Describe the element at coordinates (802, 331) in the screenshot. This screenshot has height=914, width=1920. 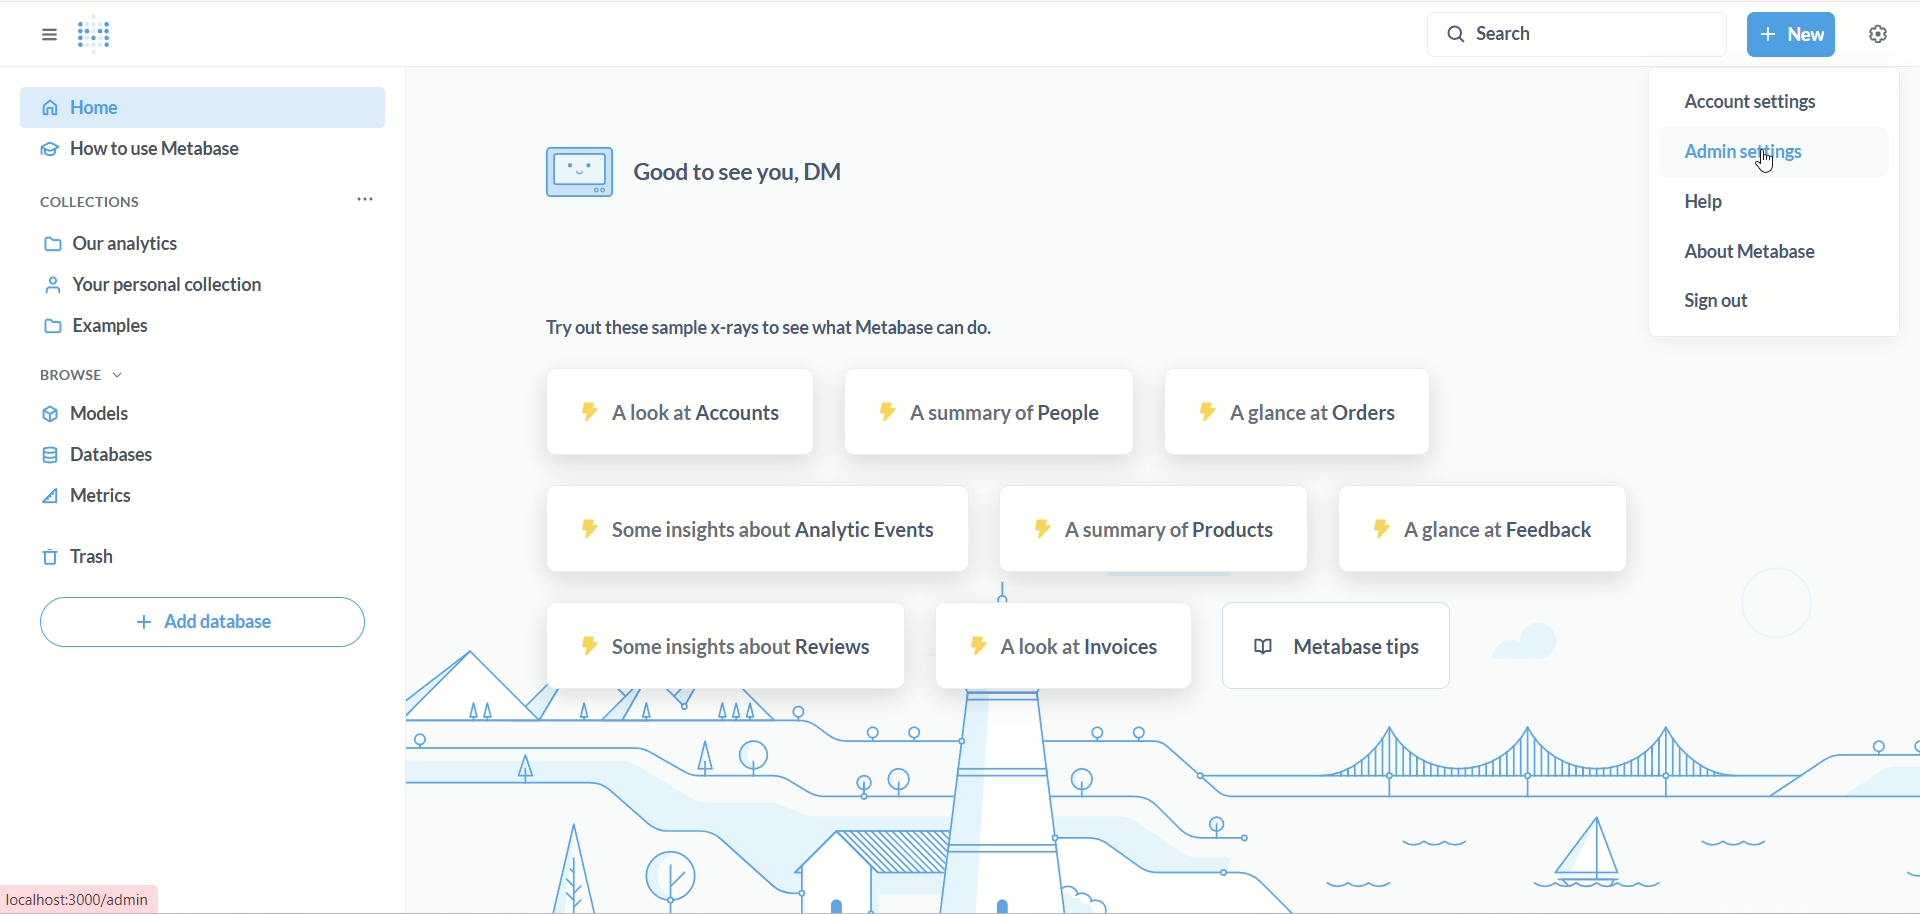
I see `text` at that location.